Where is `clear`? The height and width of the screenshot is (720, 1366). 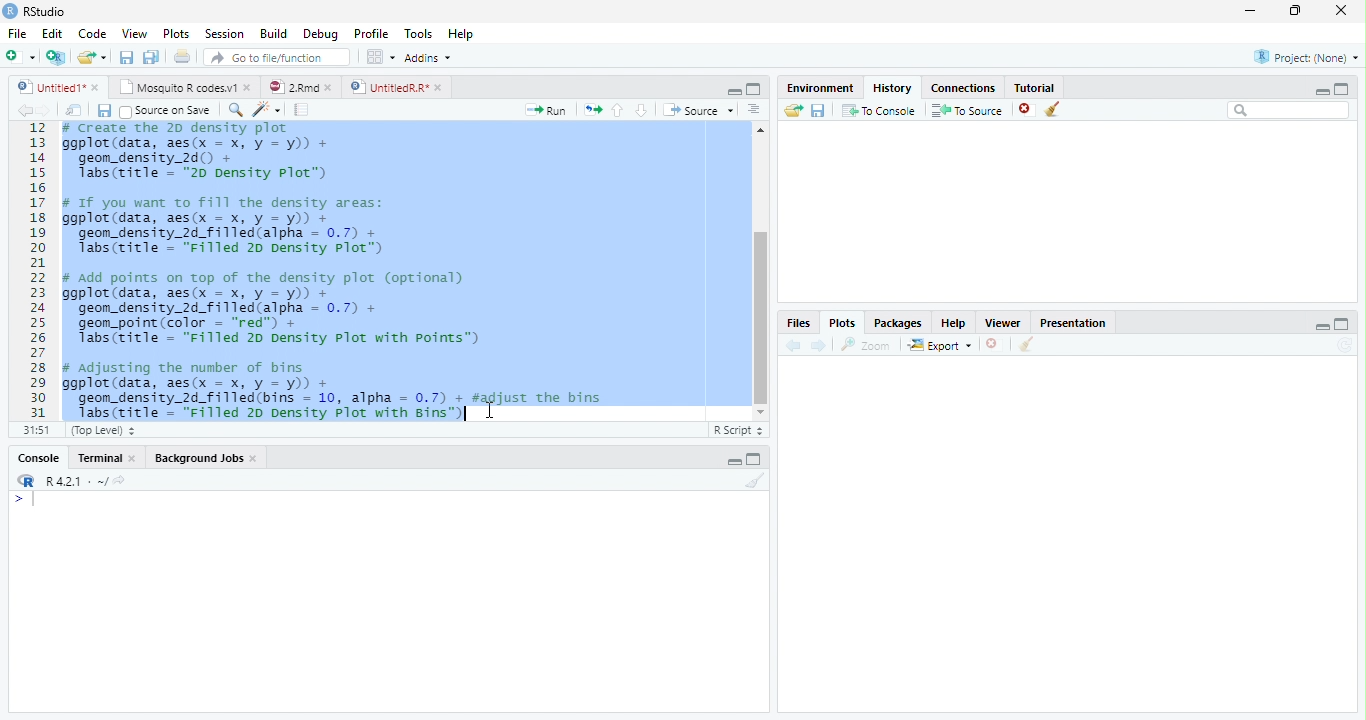 clear is located at coordinates (1053, 110).